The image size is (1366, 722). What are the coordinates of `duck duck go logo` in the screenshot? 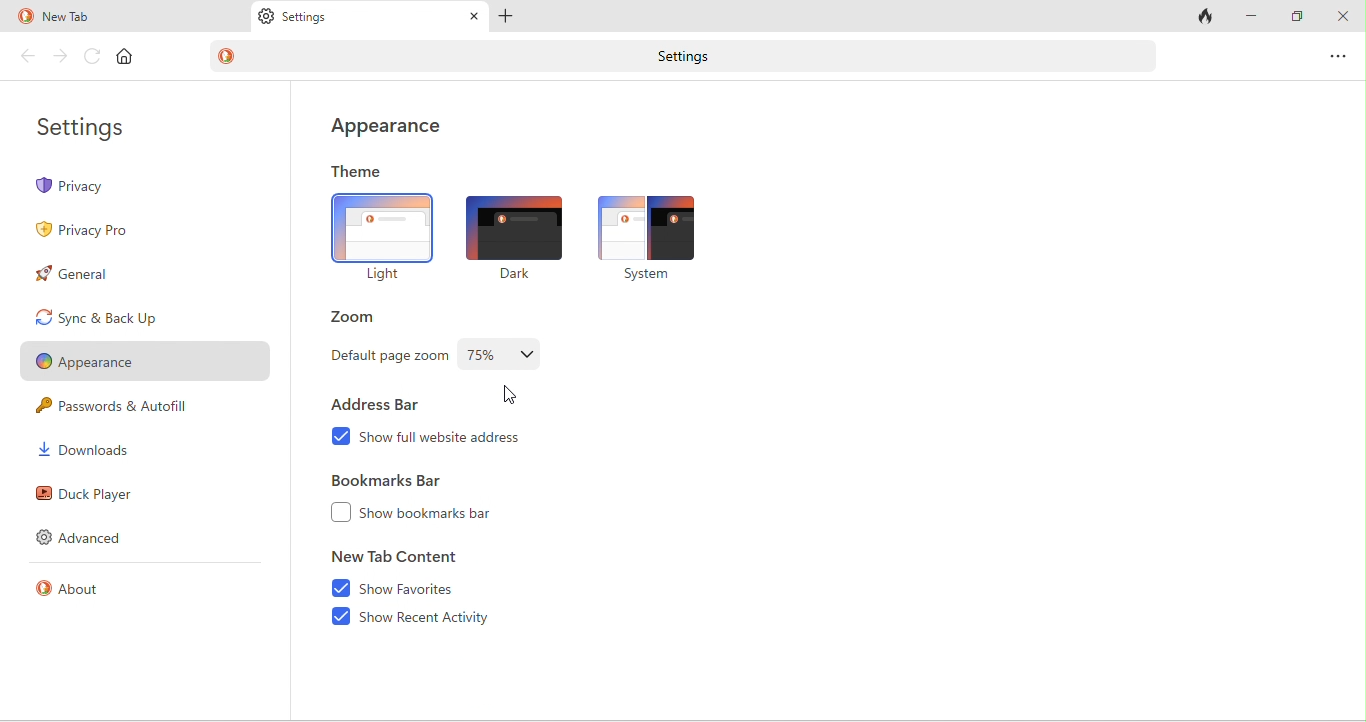 It's located at (228, 56).